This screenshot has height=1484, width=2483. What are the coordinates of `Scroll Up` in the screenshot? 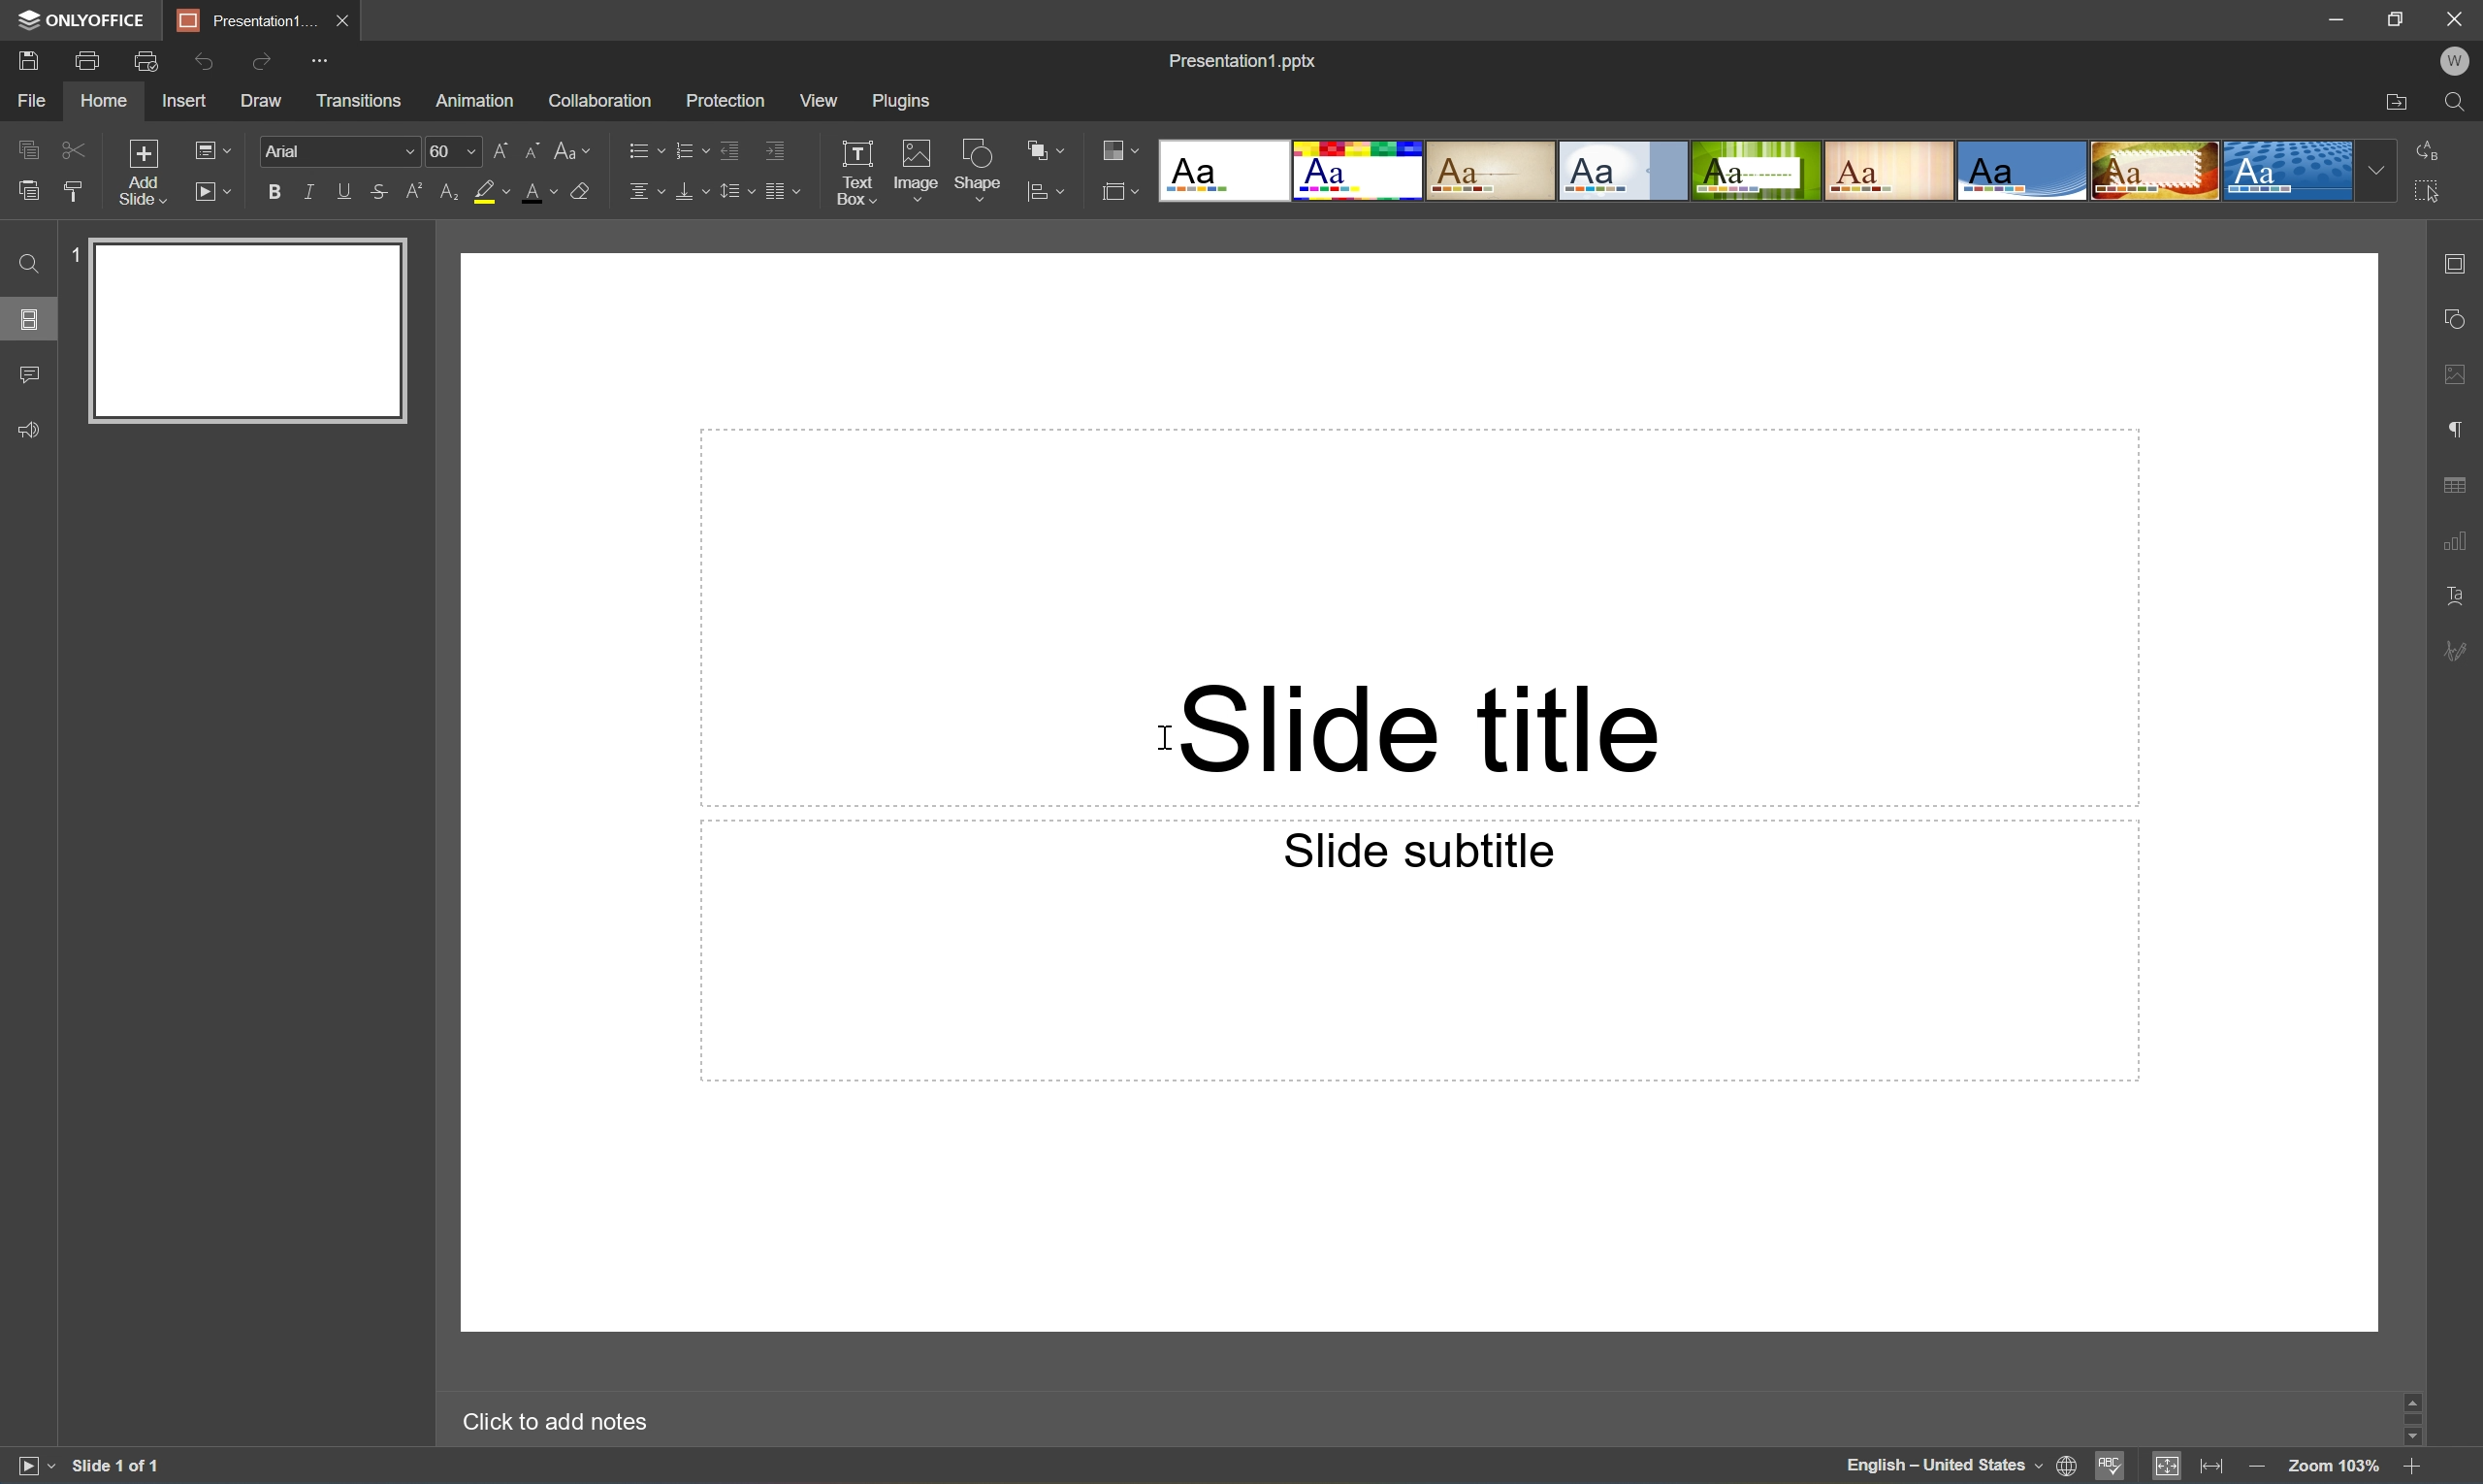 It's located at (2407, 1395).